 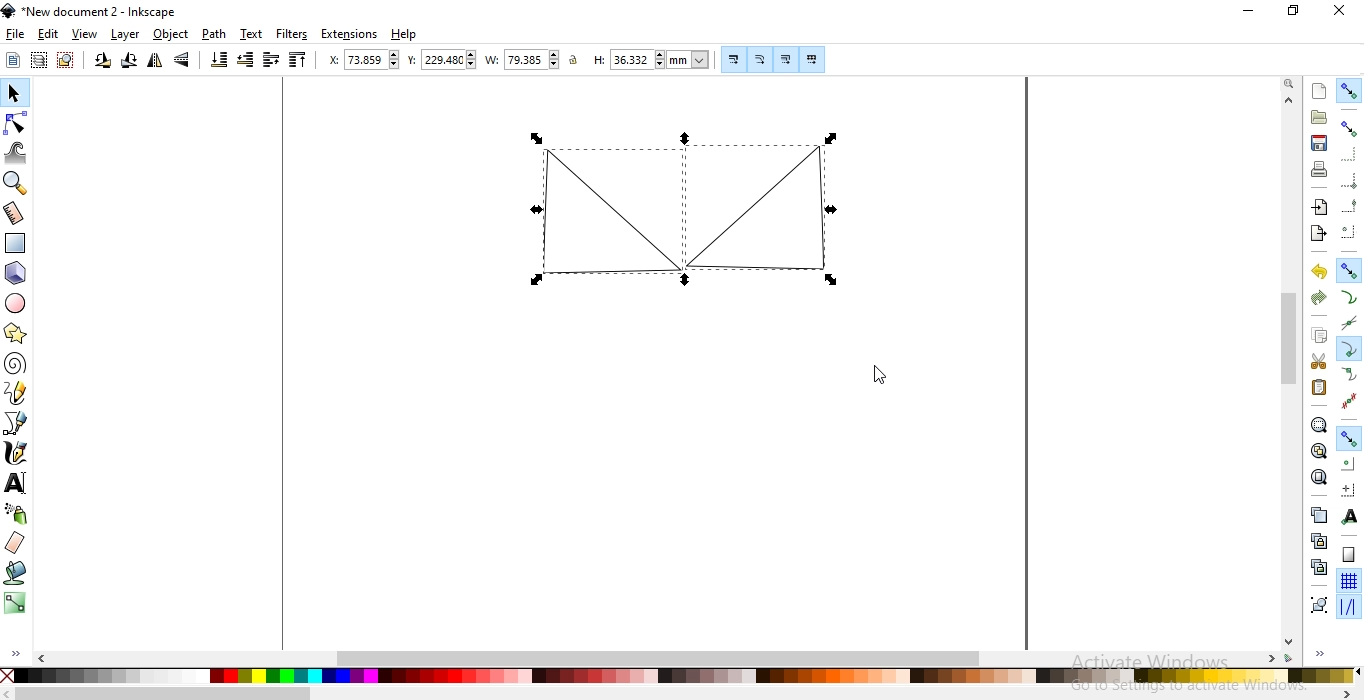 I want to click on snap smooth nodes, so click(x=1351, y=373).